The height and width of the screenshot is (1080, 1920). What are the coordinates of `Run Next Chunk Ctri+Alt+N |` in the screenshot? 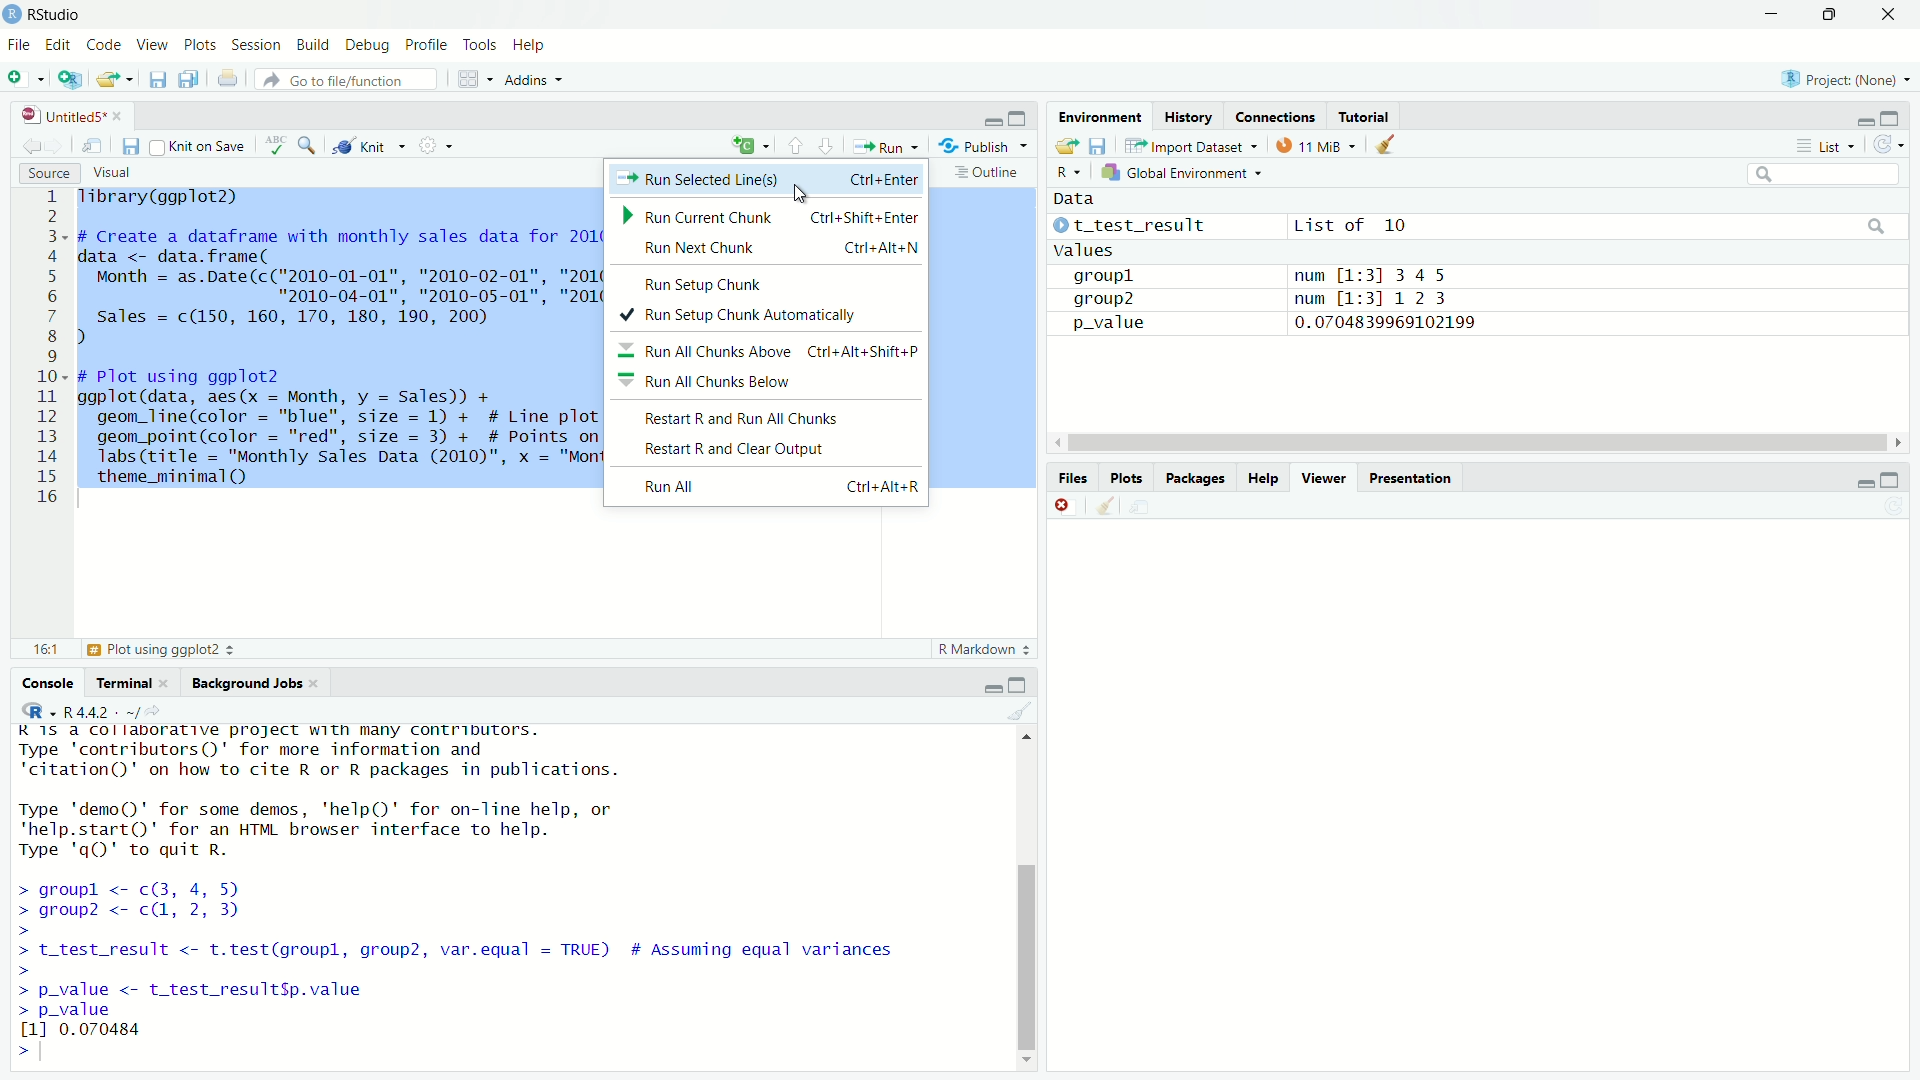 It's located at (778, 248).